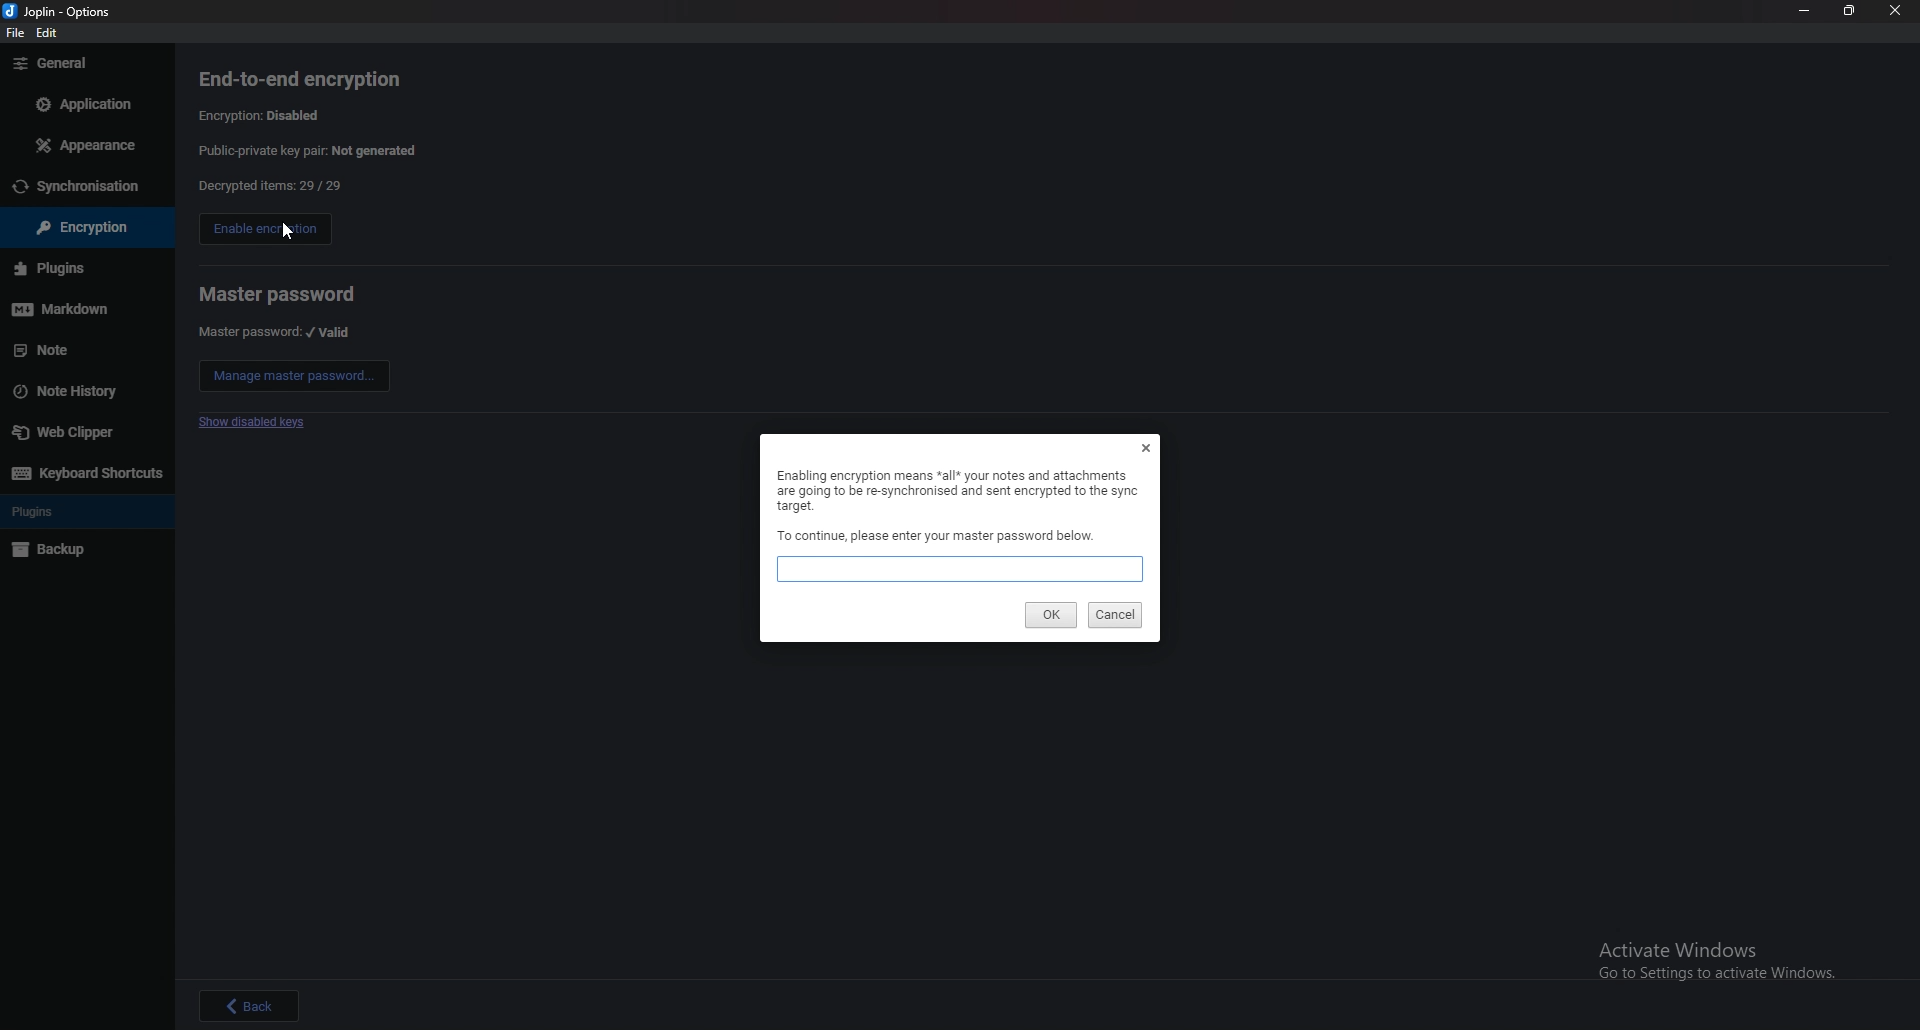 Image resolution: width=1920 pixels, height=1030 pixels. I want to click on , so click(254, 1004).